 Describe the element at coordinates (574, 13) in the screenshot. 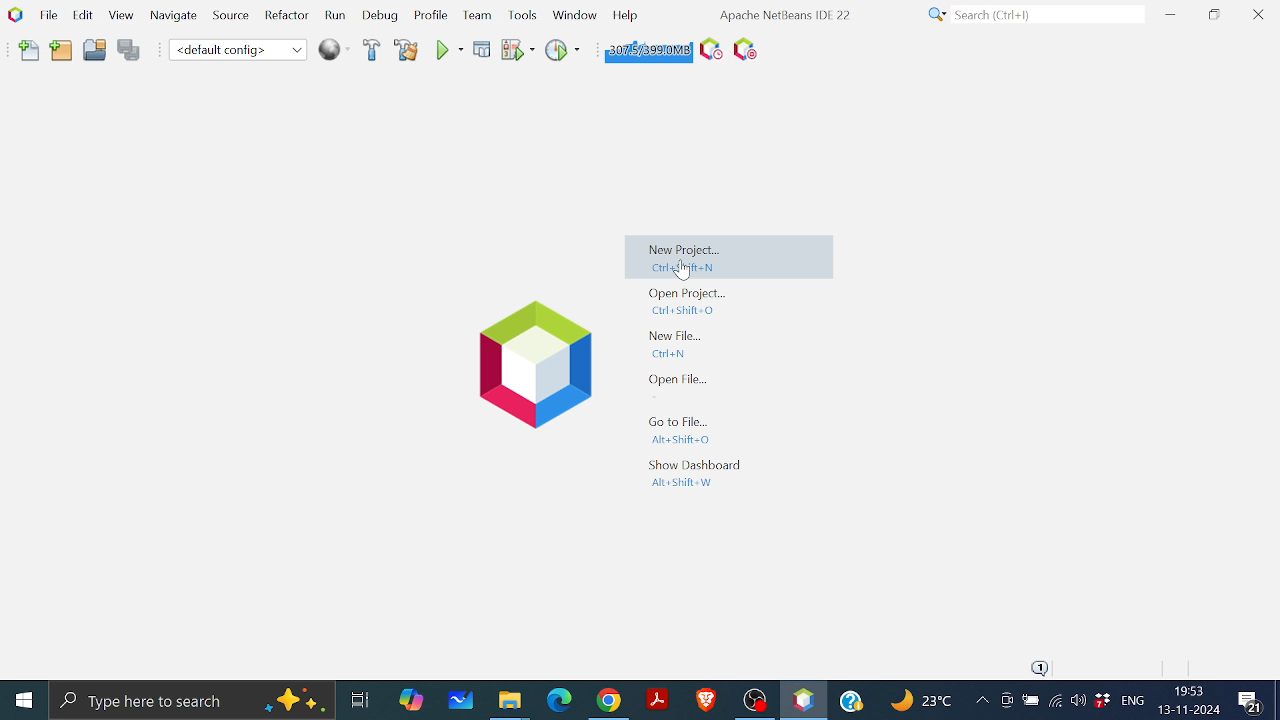

I see `` at that location.